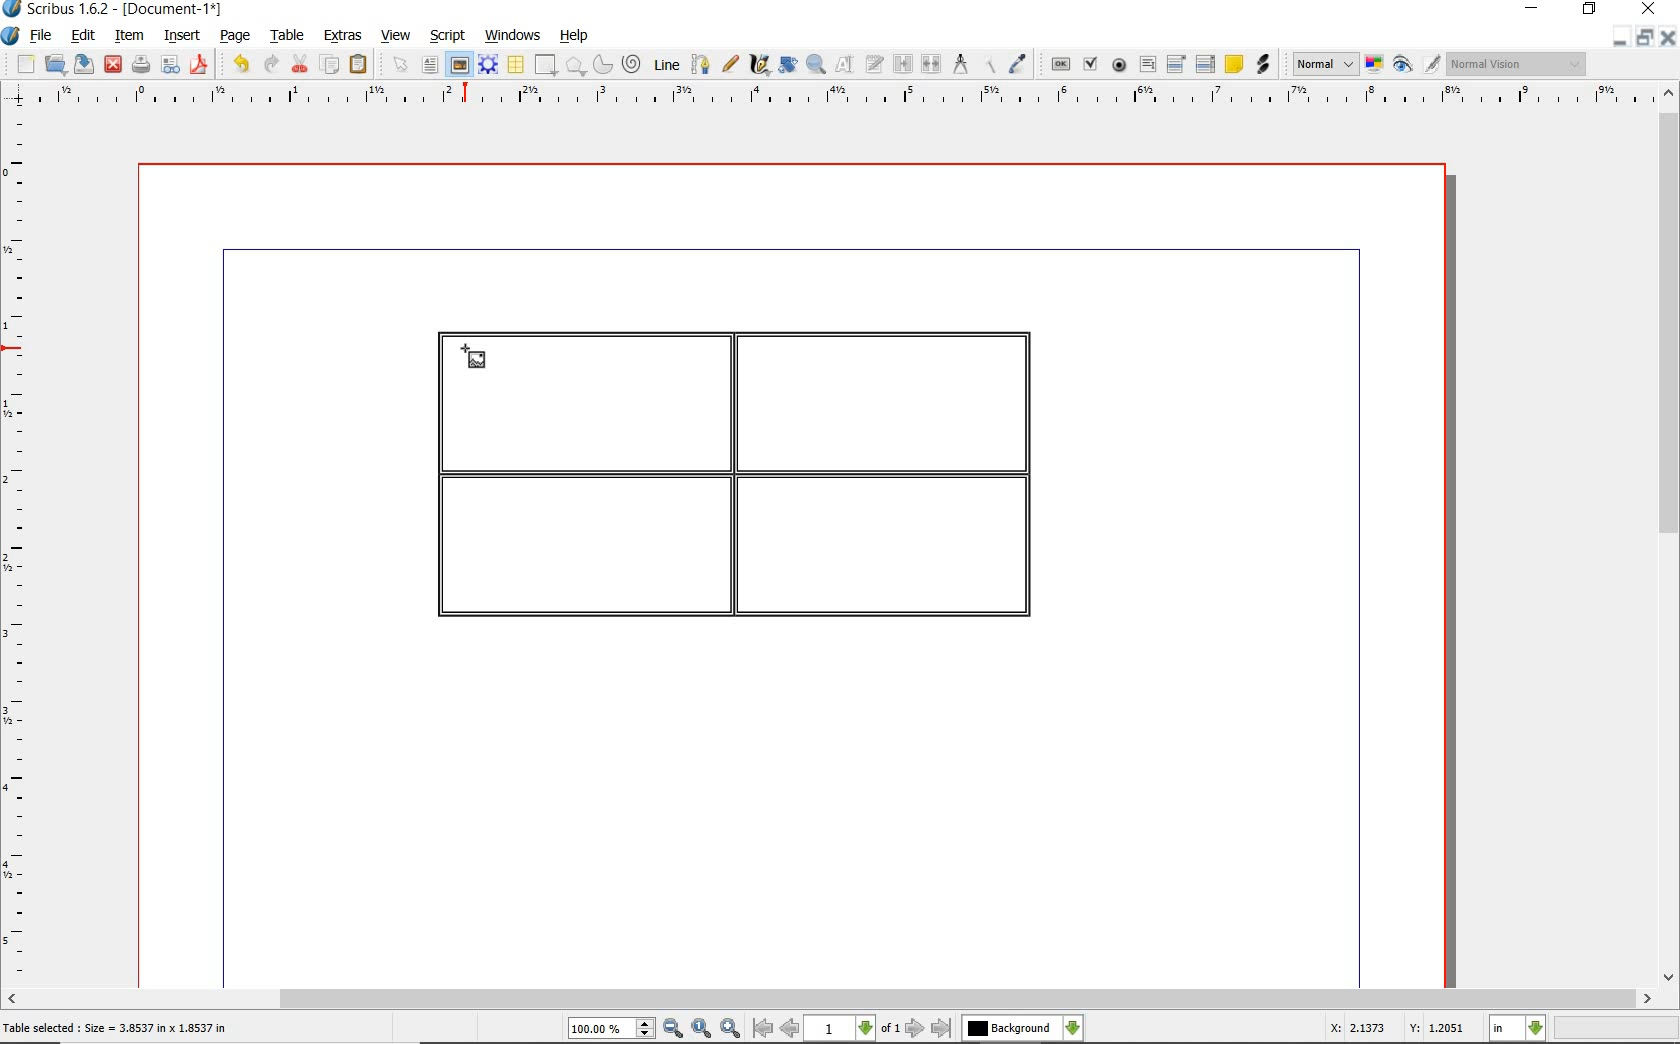 This screenshot has width=1680, height=1044. What do you see at coordinates (116, 1027) in the screenshot?
I see `Table selected : Size = 3.8537 in x 1.8537 in` at bounding box center [116, 1027].